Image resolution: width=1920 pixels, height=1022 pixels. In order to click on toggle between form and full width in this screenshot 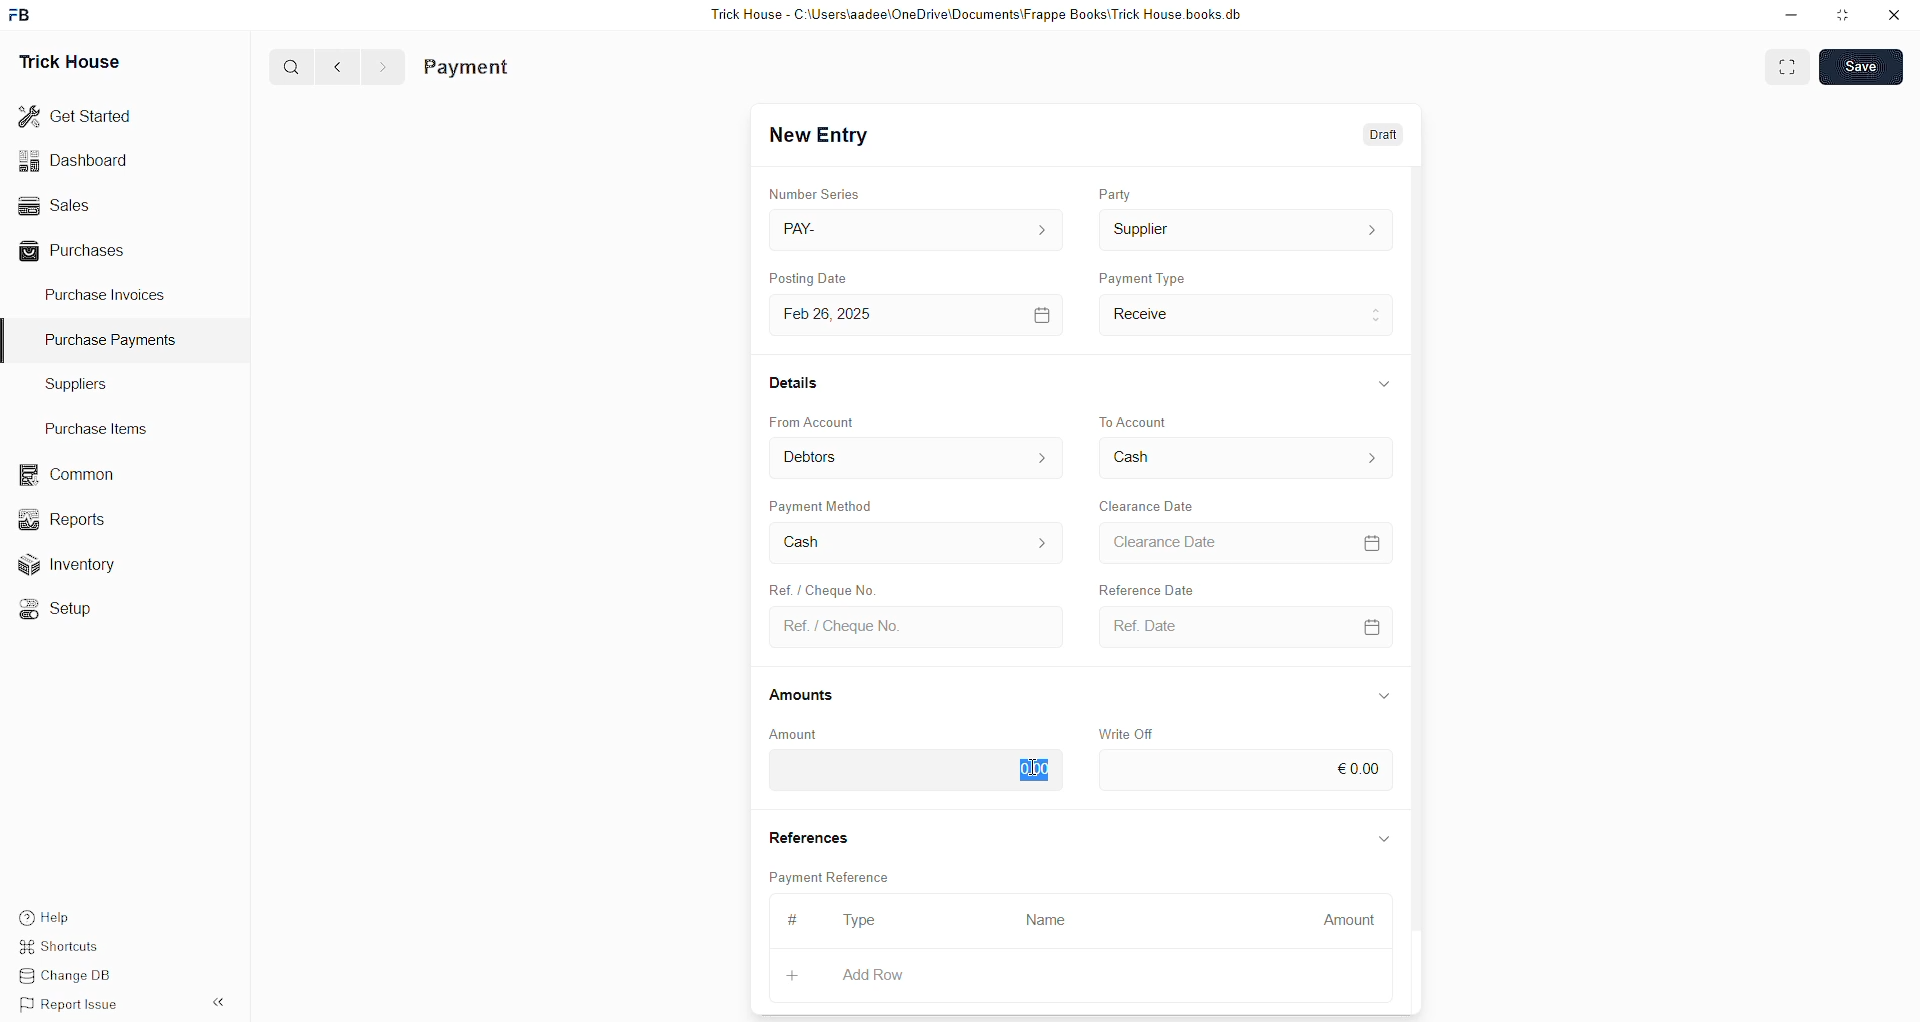, I will do `click(1789, 68)`.